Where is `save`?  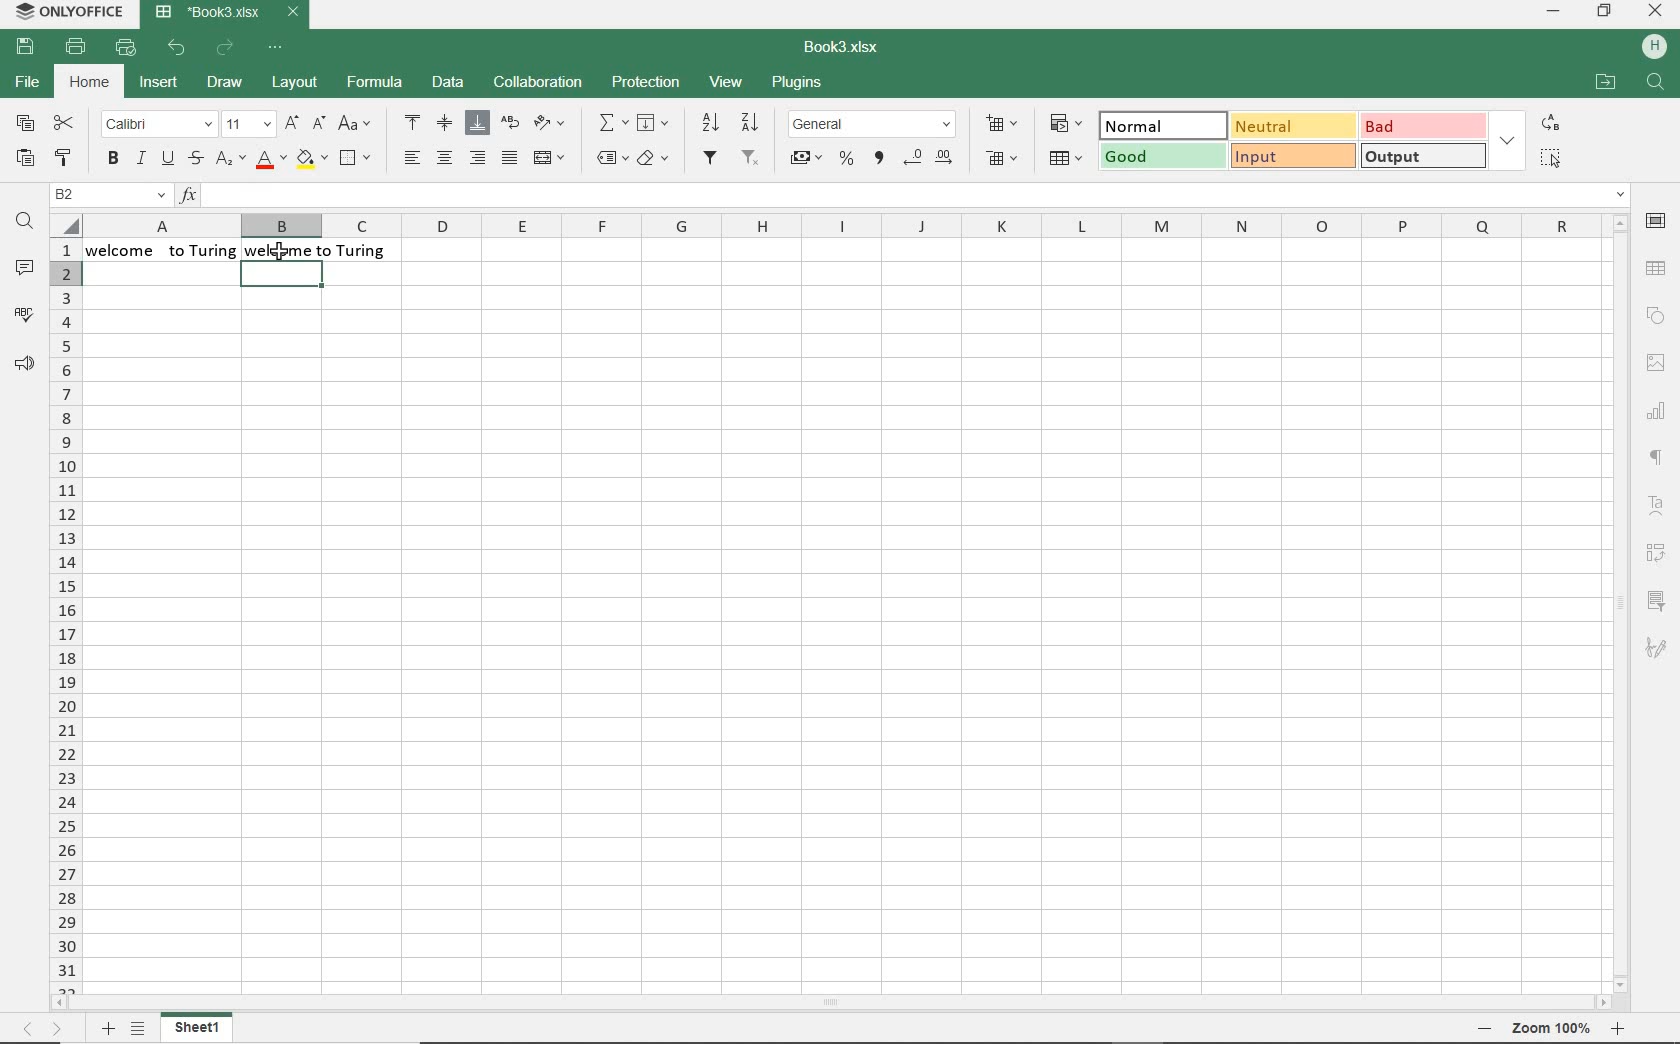
save is located at coordinates (25, 47).